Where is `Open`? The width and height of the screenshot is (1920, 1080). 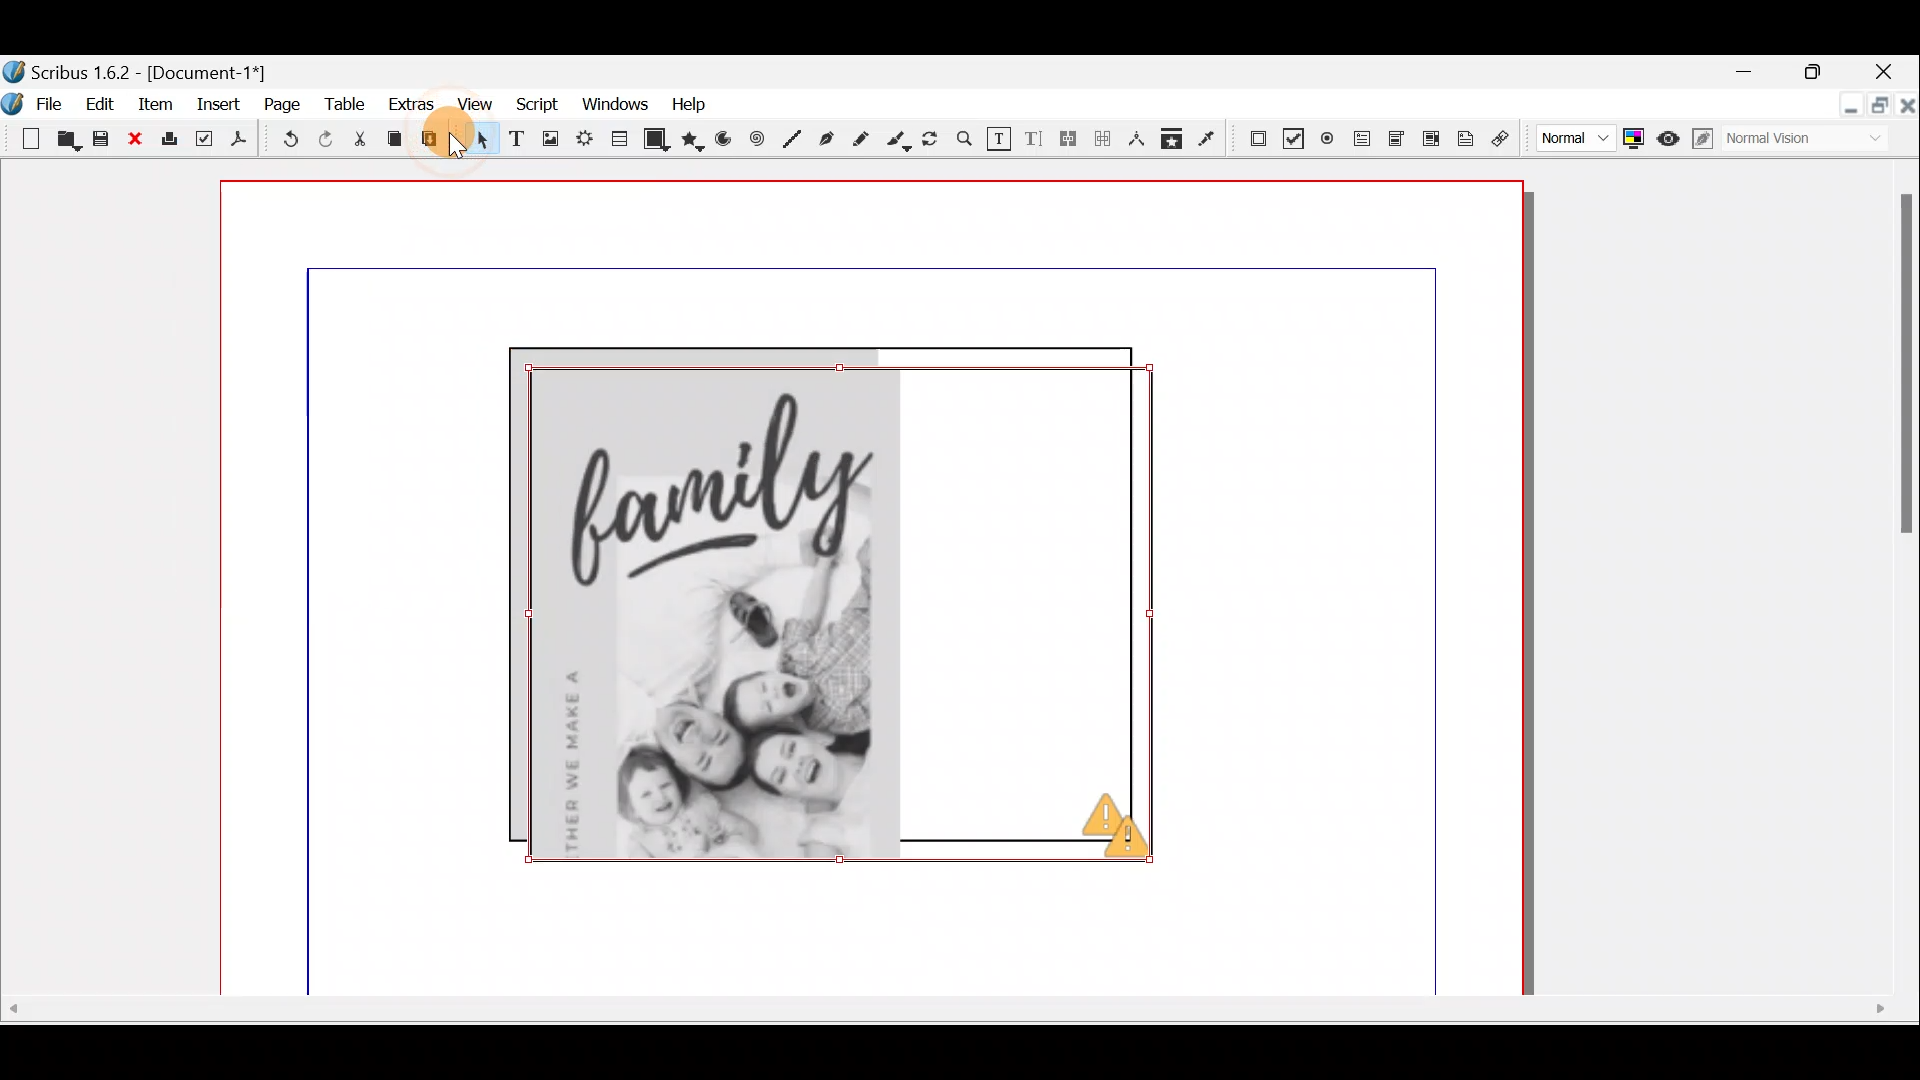 Open is located at coordinates (69, 143).